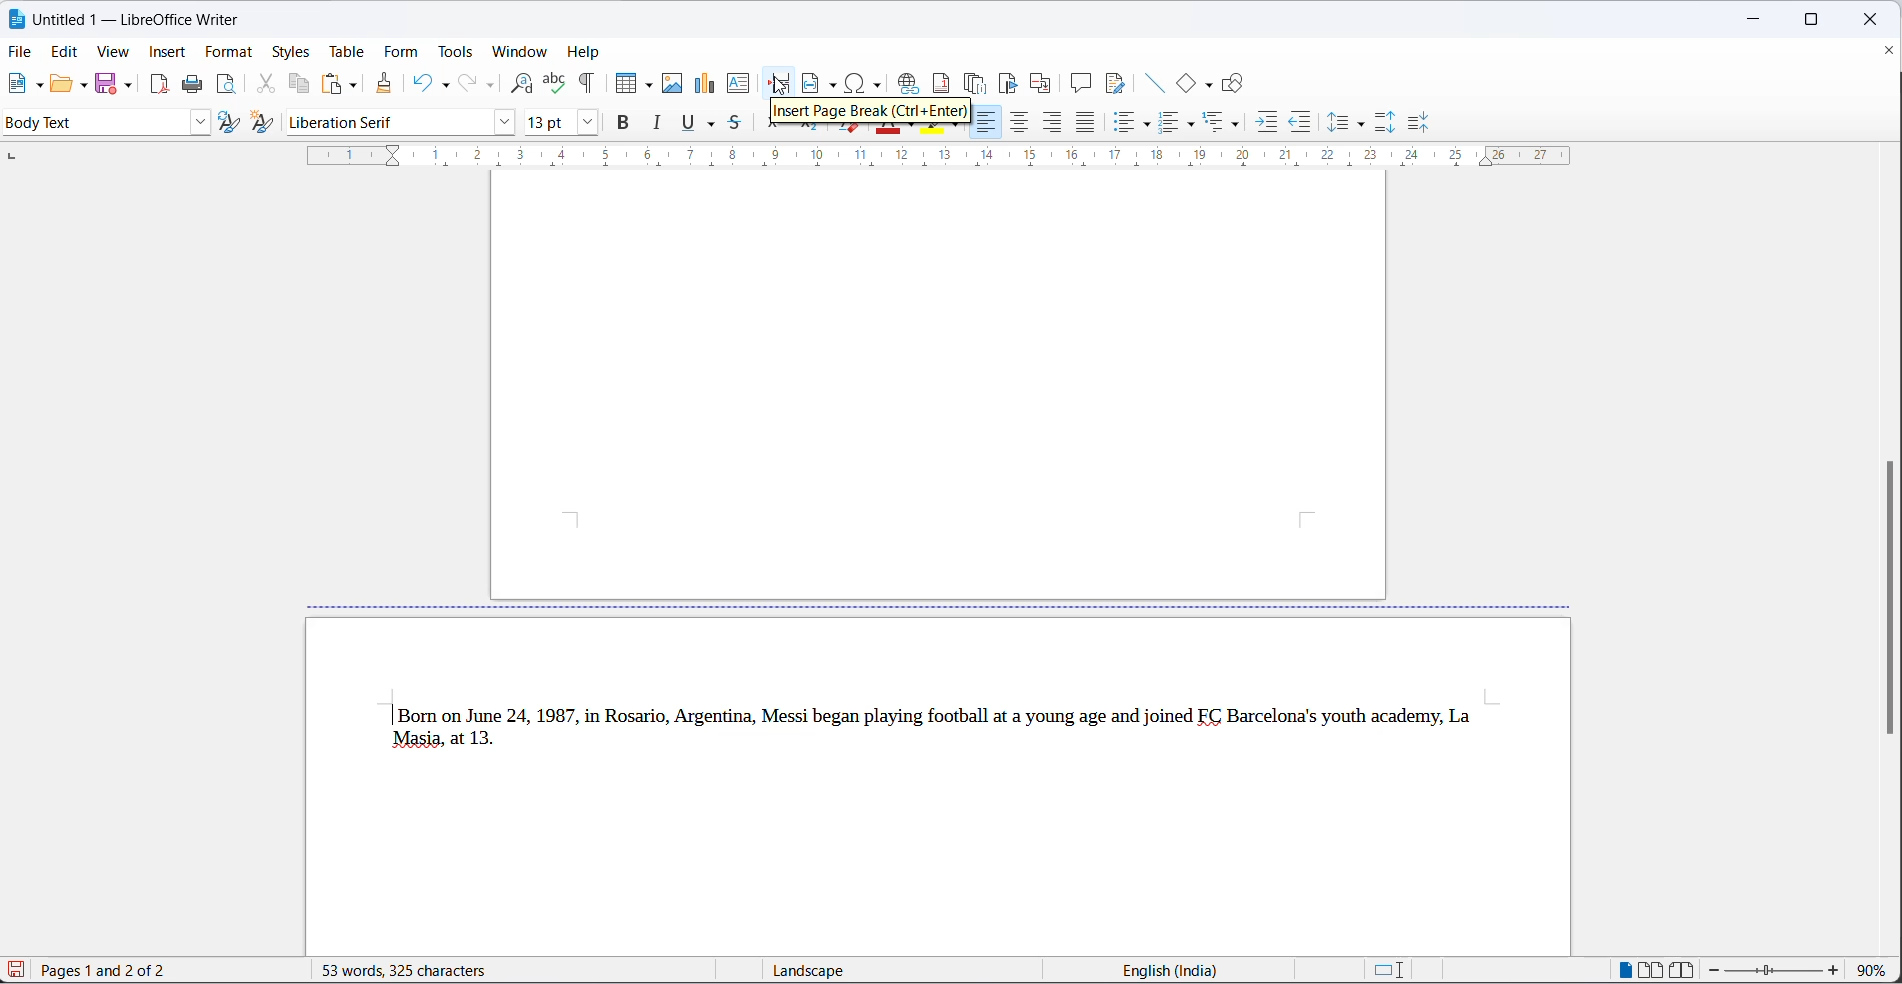 The height and width of the screenshot is (984, 1902). What do you see at coordinates (1191, 127) in the screenshot?
I see `toggle ordered list options` at bounding box center [1191, 127].